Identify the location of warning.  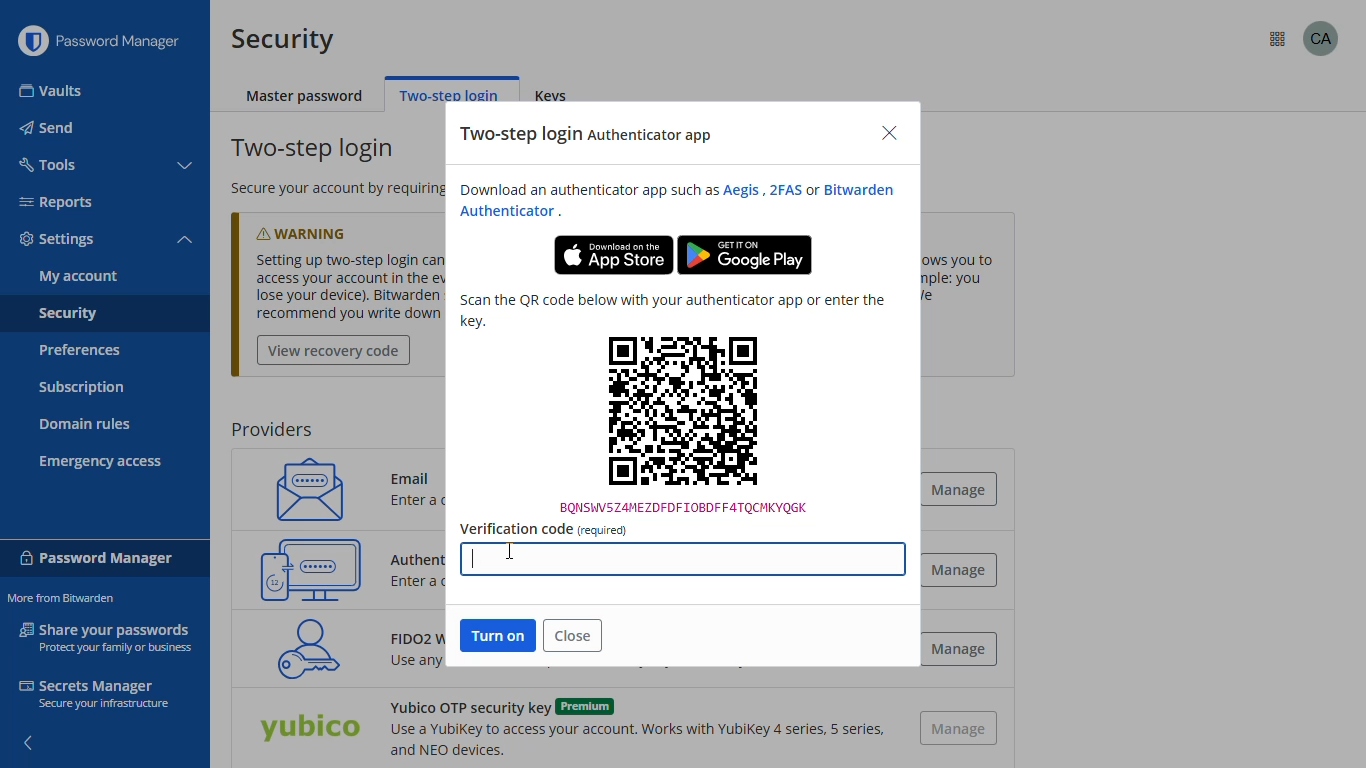
(321, 229).